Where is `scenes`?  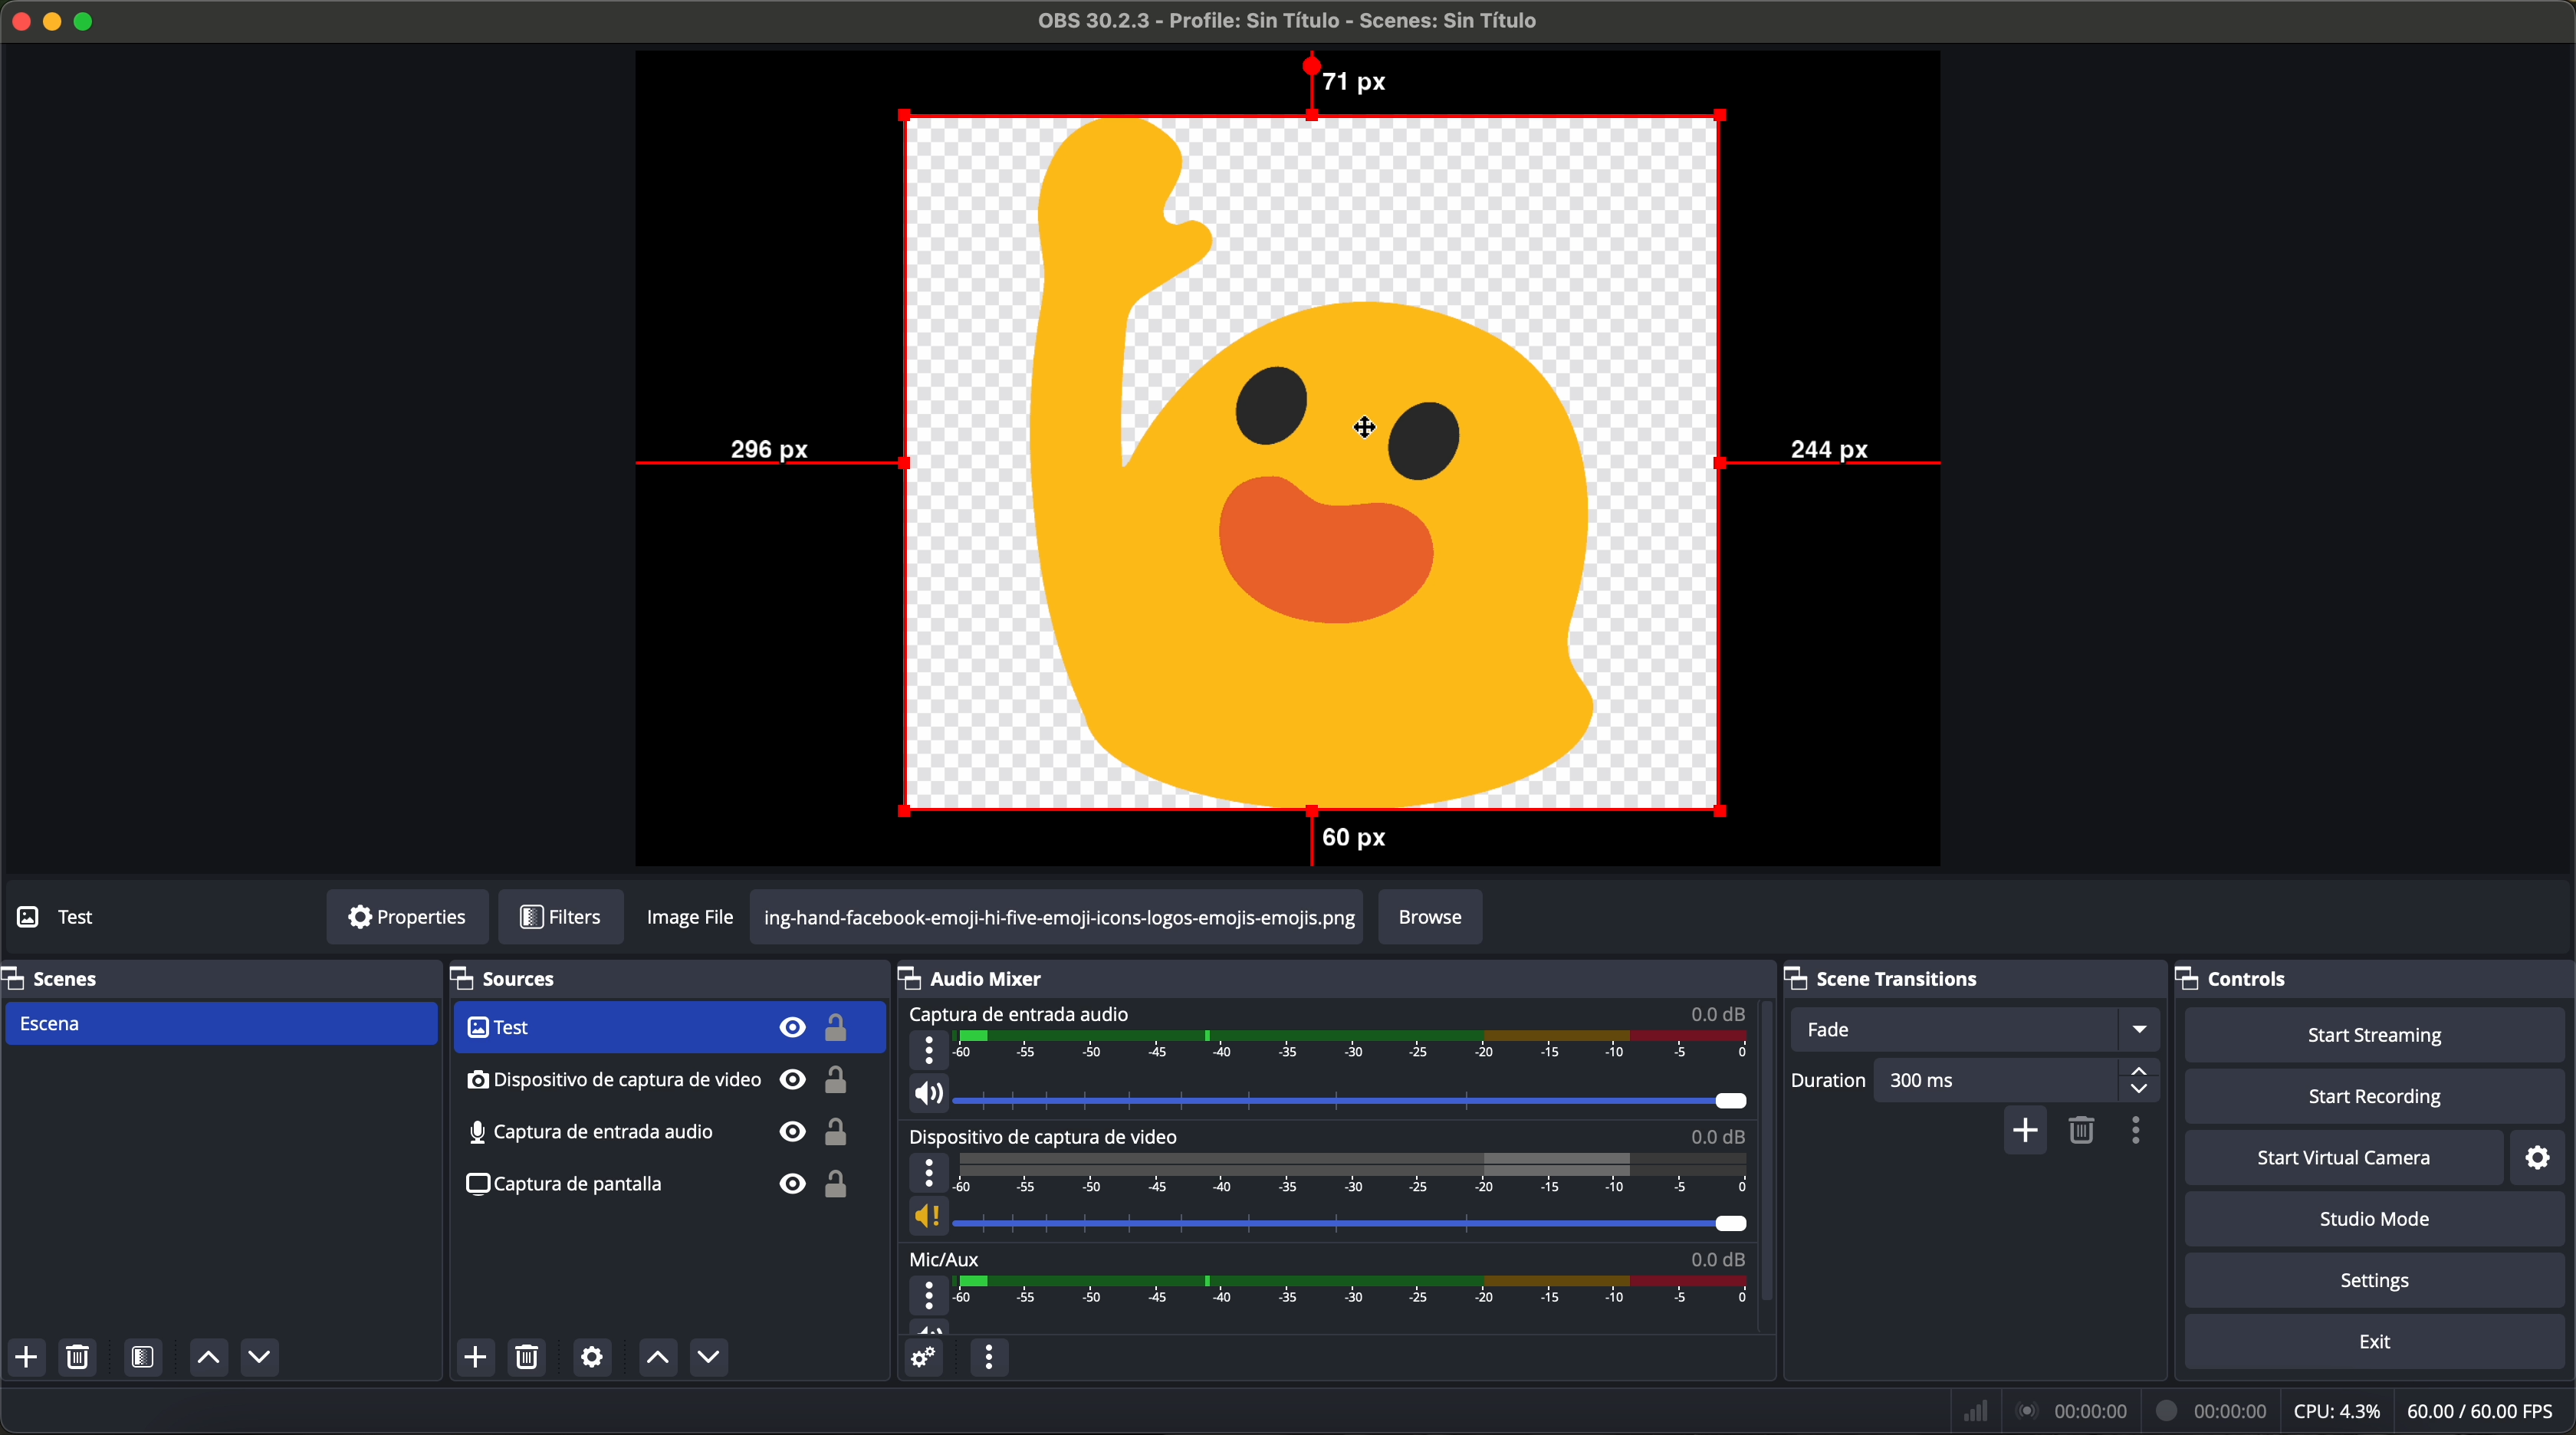 scenes is located at coordinates (55, 977).